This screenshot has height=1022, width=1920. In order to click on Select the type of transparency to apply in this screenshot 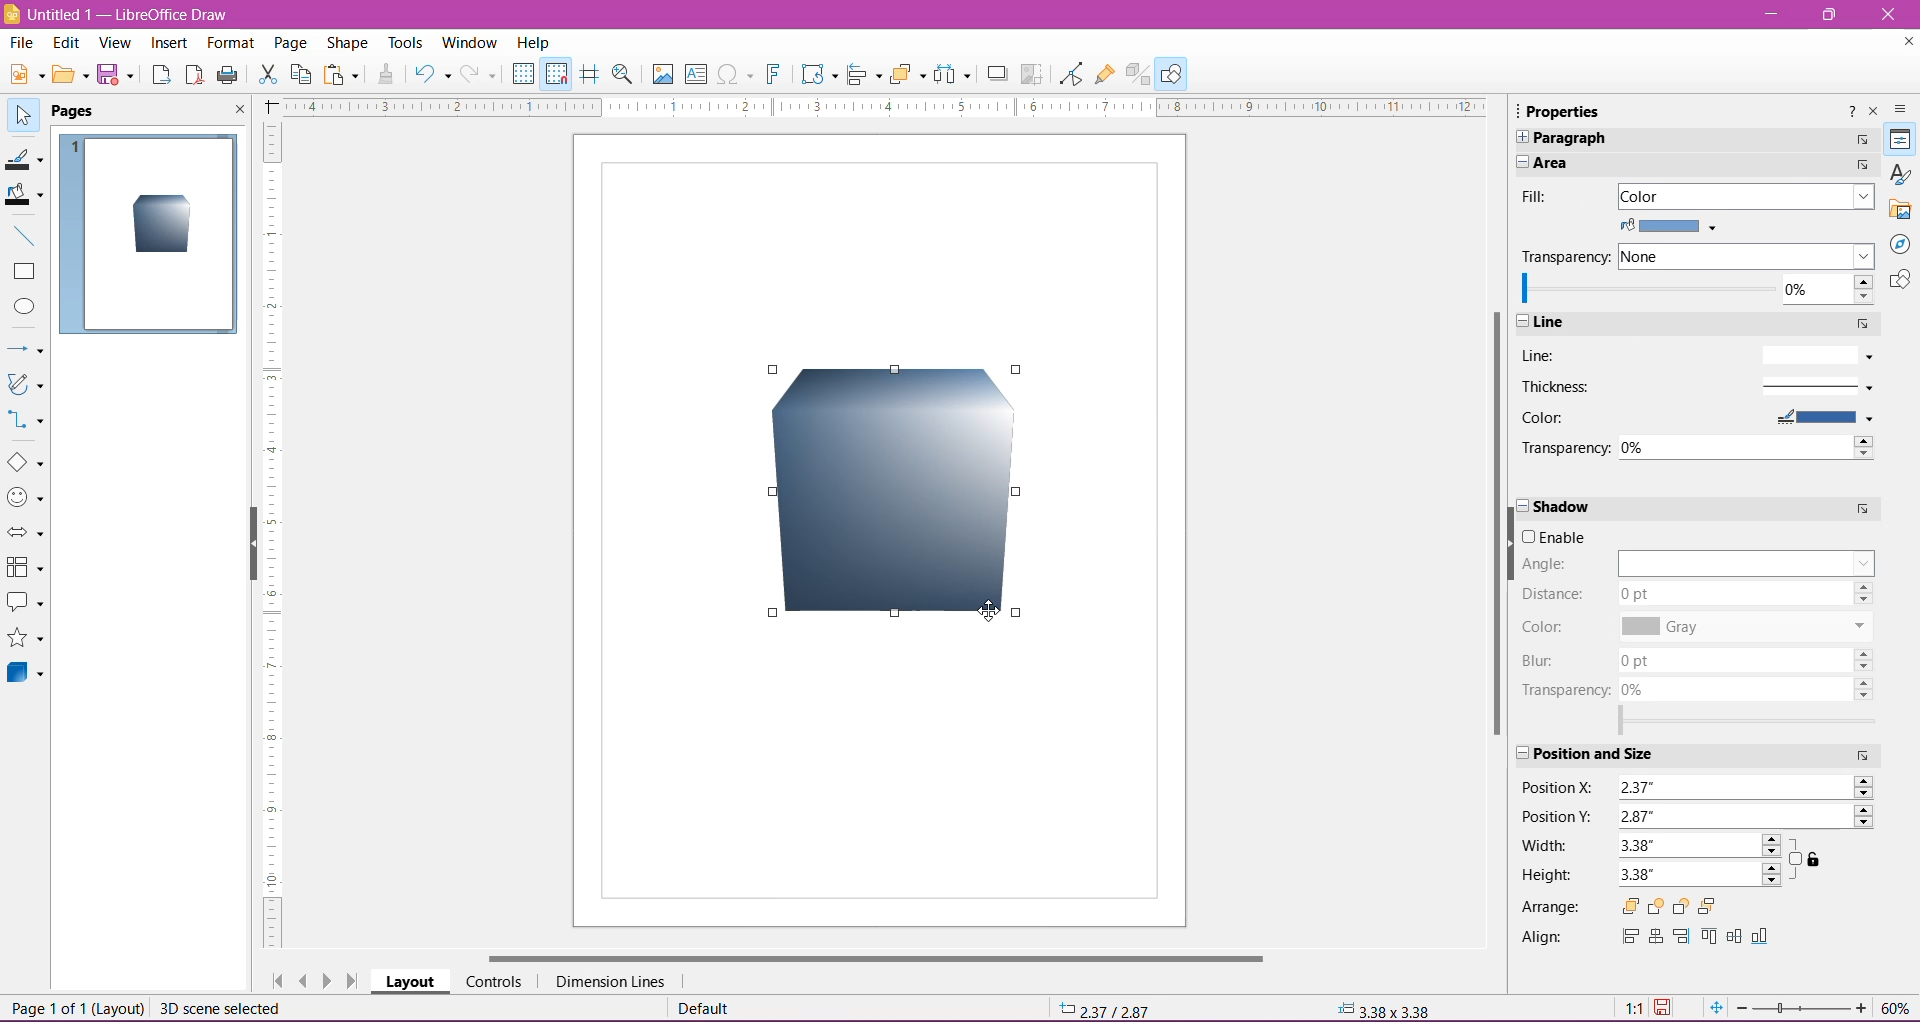, I will do `click(1749, 256)`.